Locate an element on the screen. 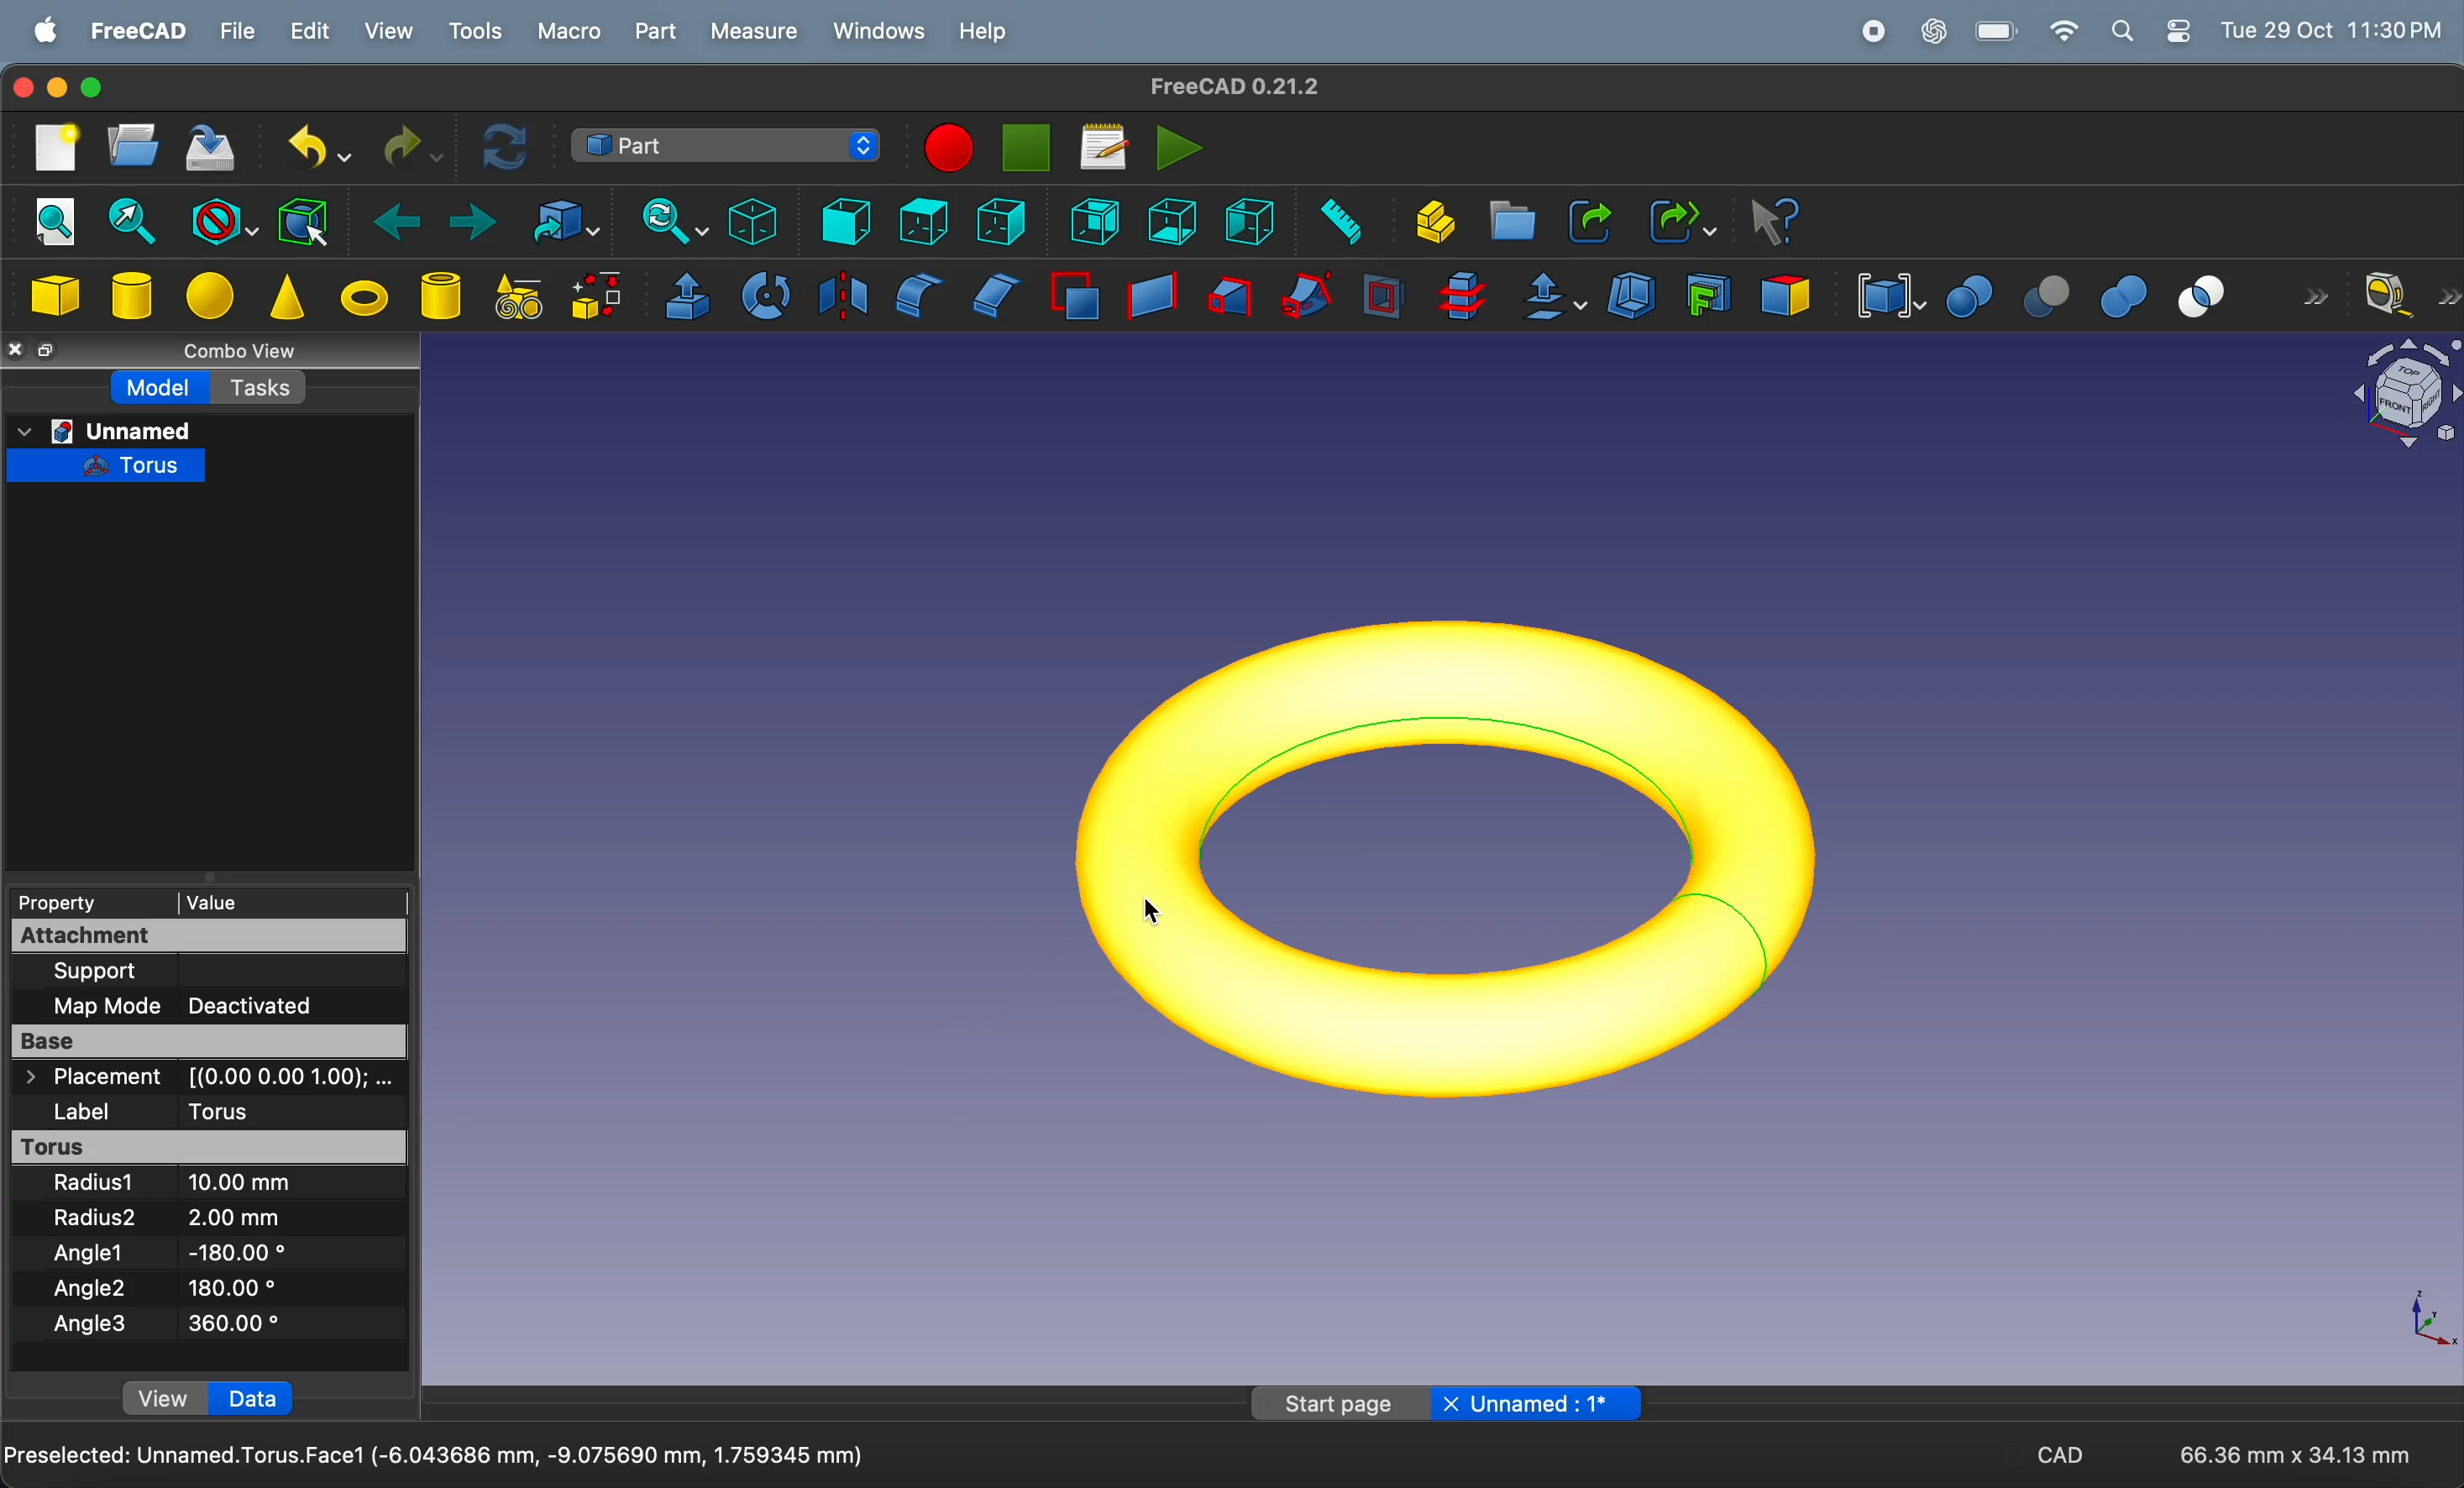 The width and height of the screenshot is (2464, 1488). edit is located at coordinates (312, 31).